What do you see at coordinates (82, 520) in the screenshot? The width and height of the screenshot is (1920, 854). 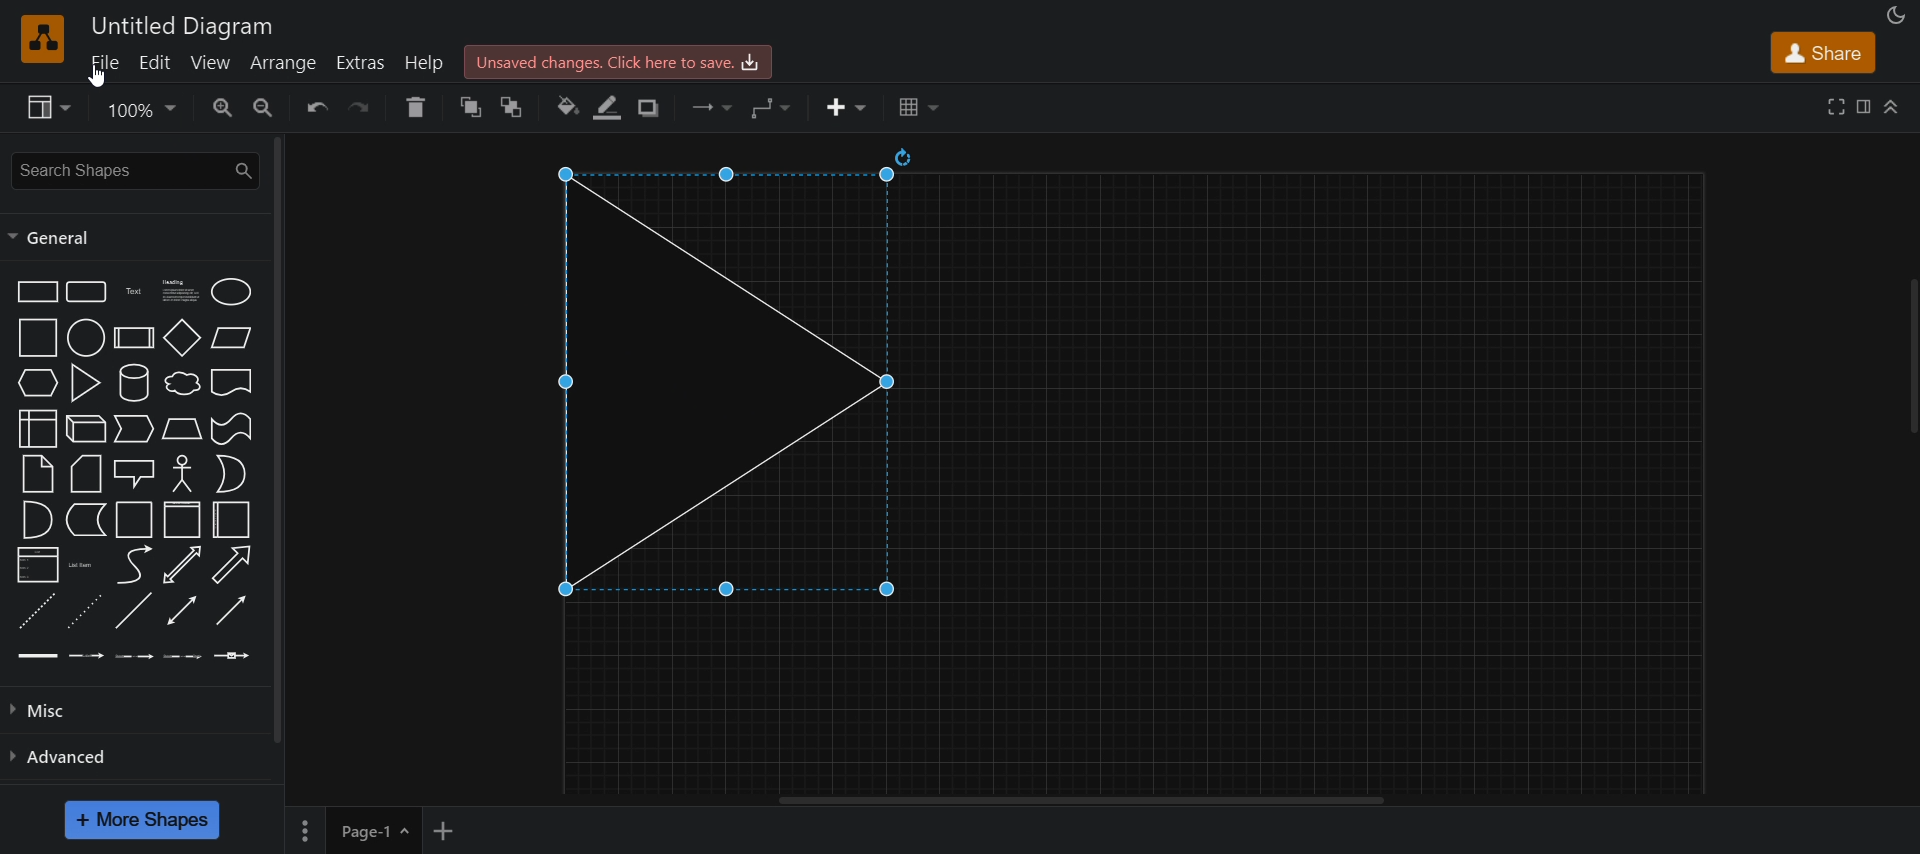 I see `data storage` at bounding box center [82, 520].